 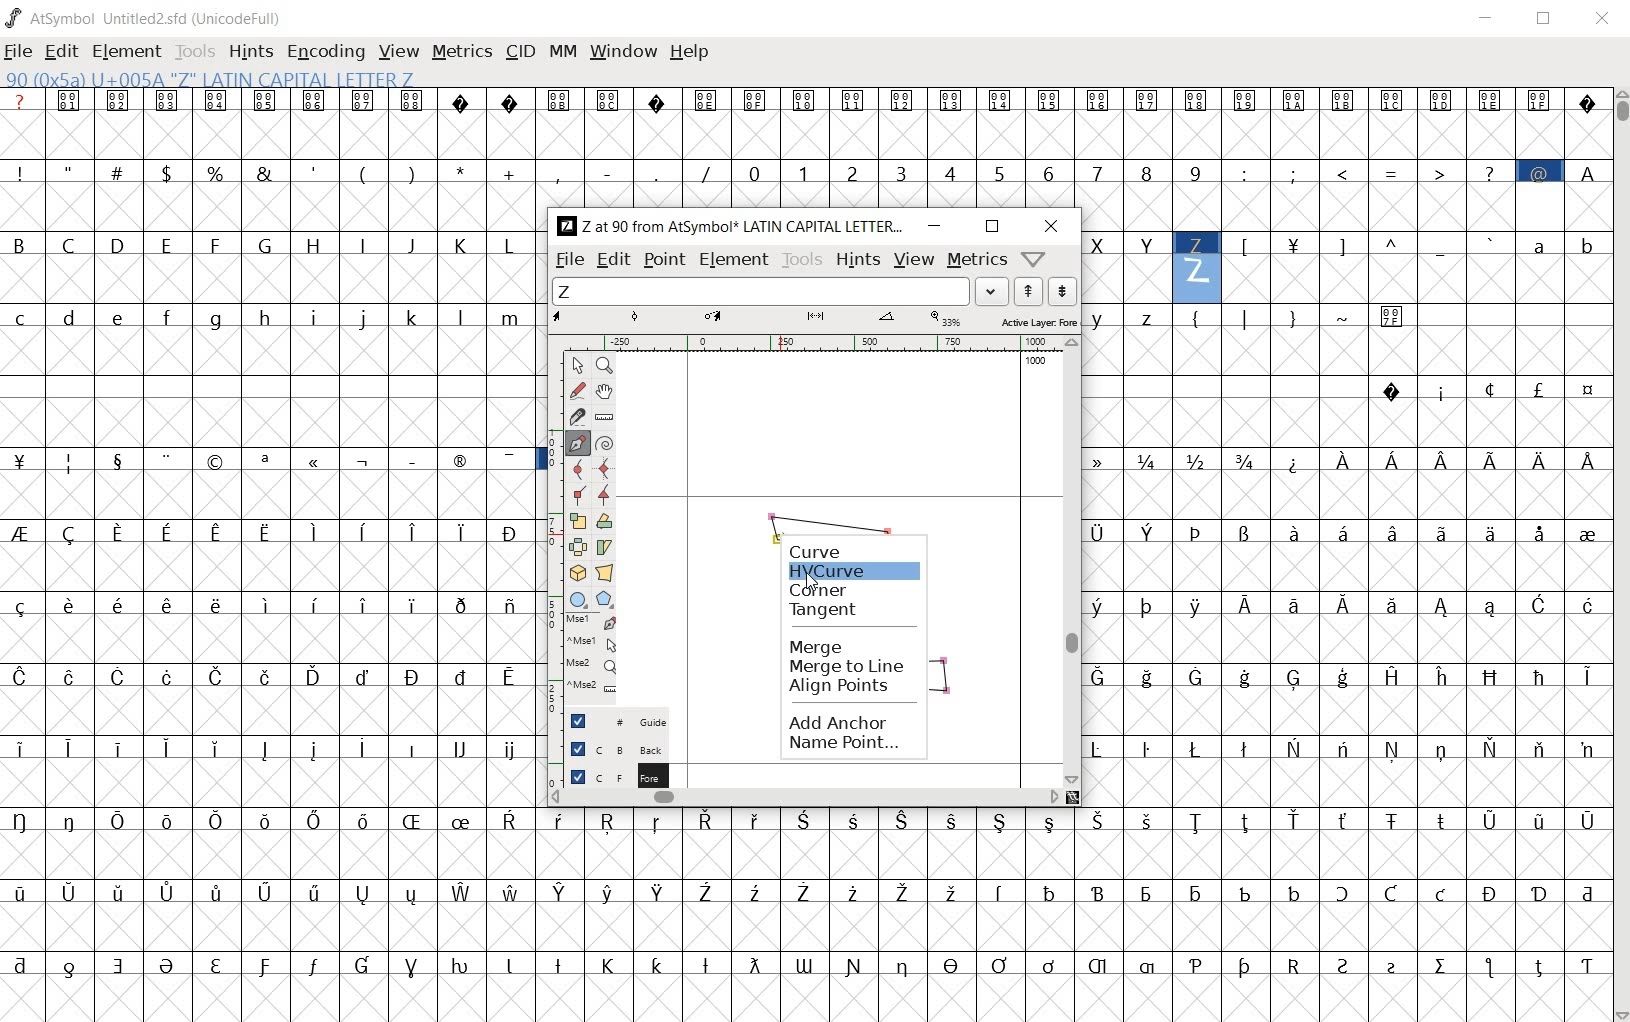 I want to click on CURSOR, so click(x=813, y=585).